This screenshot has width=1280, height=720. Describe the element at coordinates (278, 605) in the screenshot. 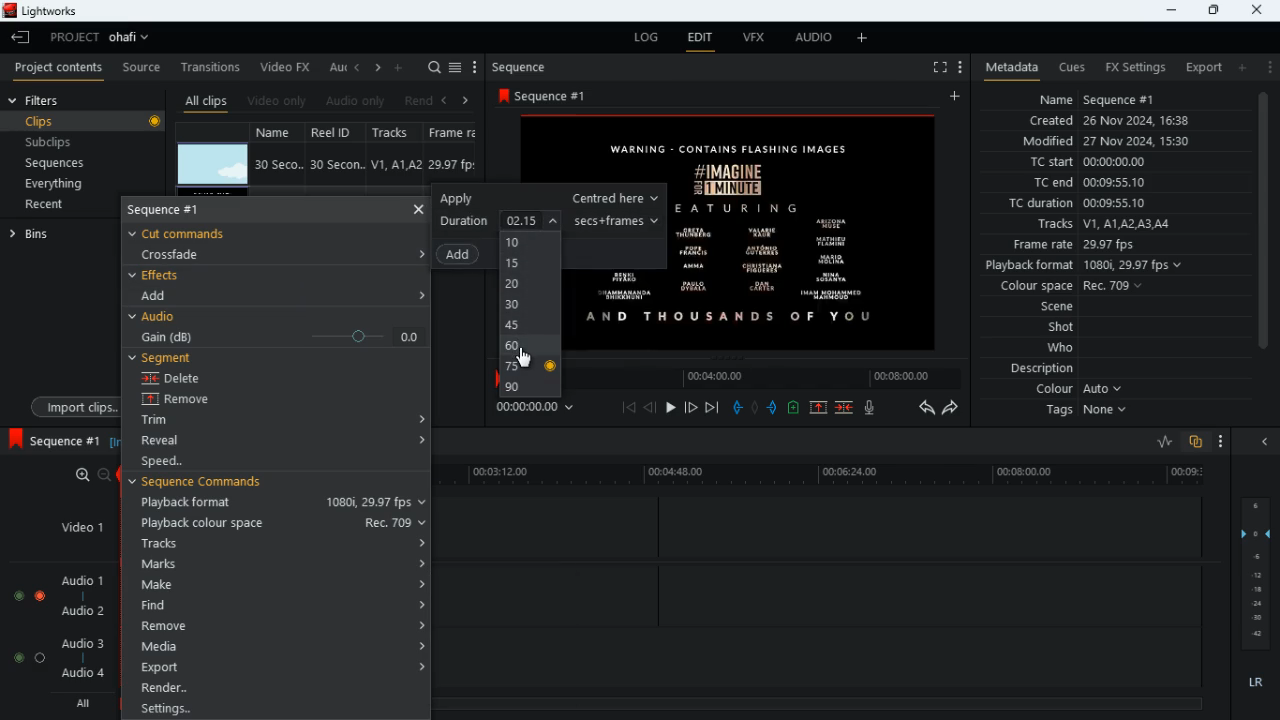

I see `find` at that location.